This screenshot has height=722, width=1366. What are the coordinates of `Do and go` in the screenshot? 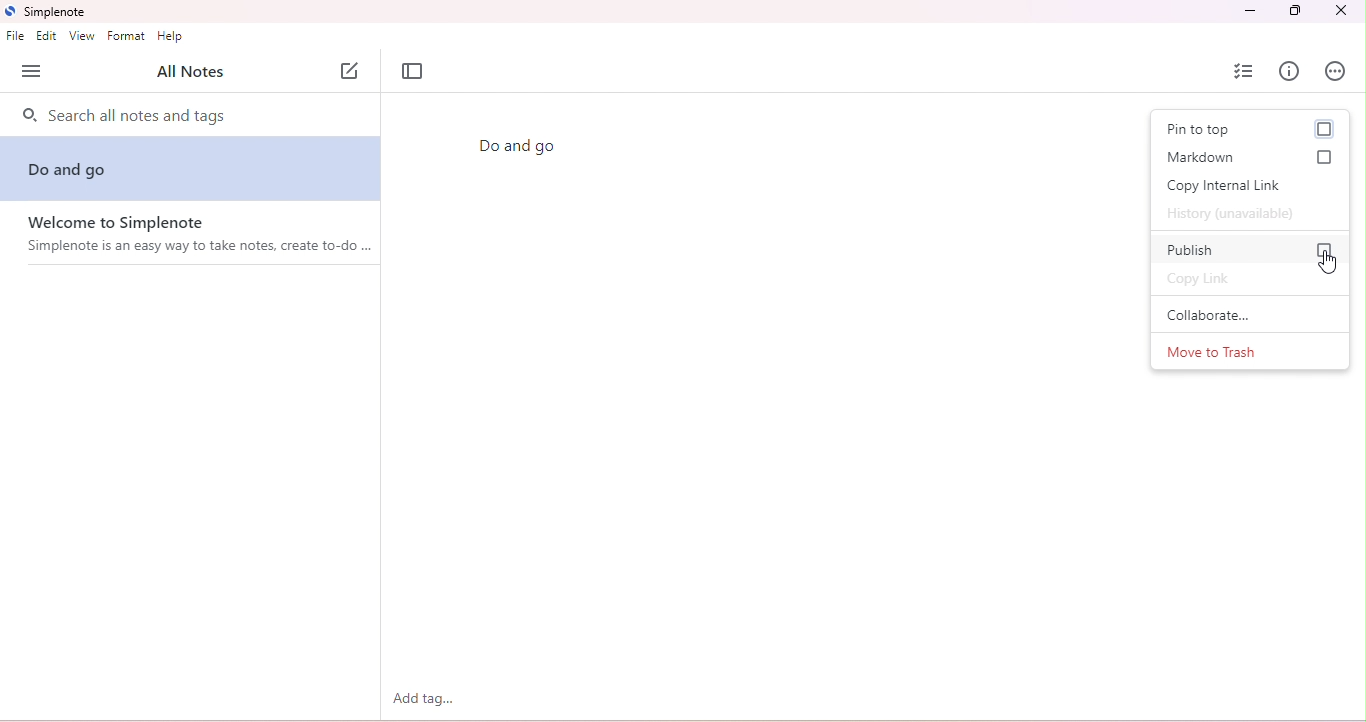 It's located at (521, 147).